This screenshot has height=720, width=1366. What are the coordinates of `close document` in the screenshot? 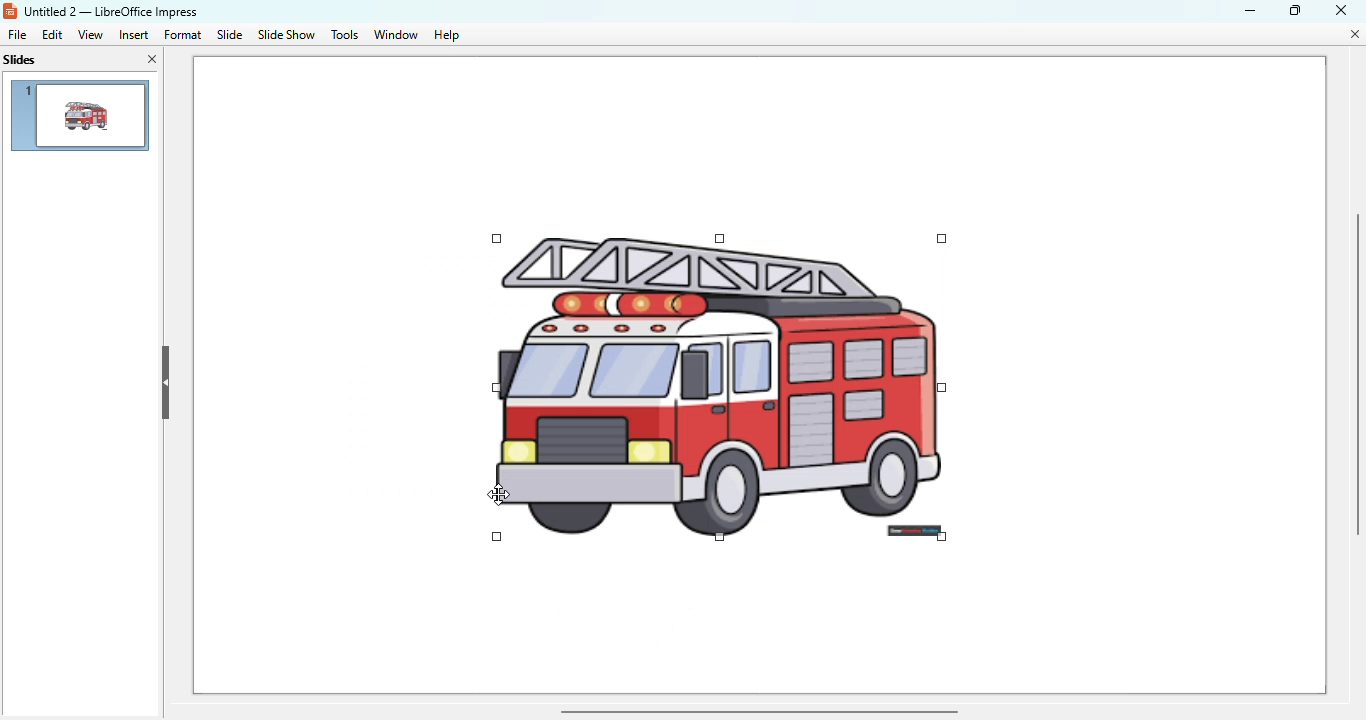 It's located at (1357, 34).